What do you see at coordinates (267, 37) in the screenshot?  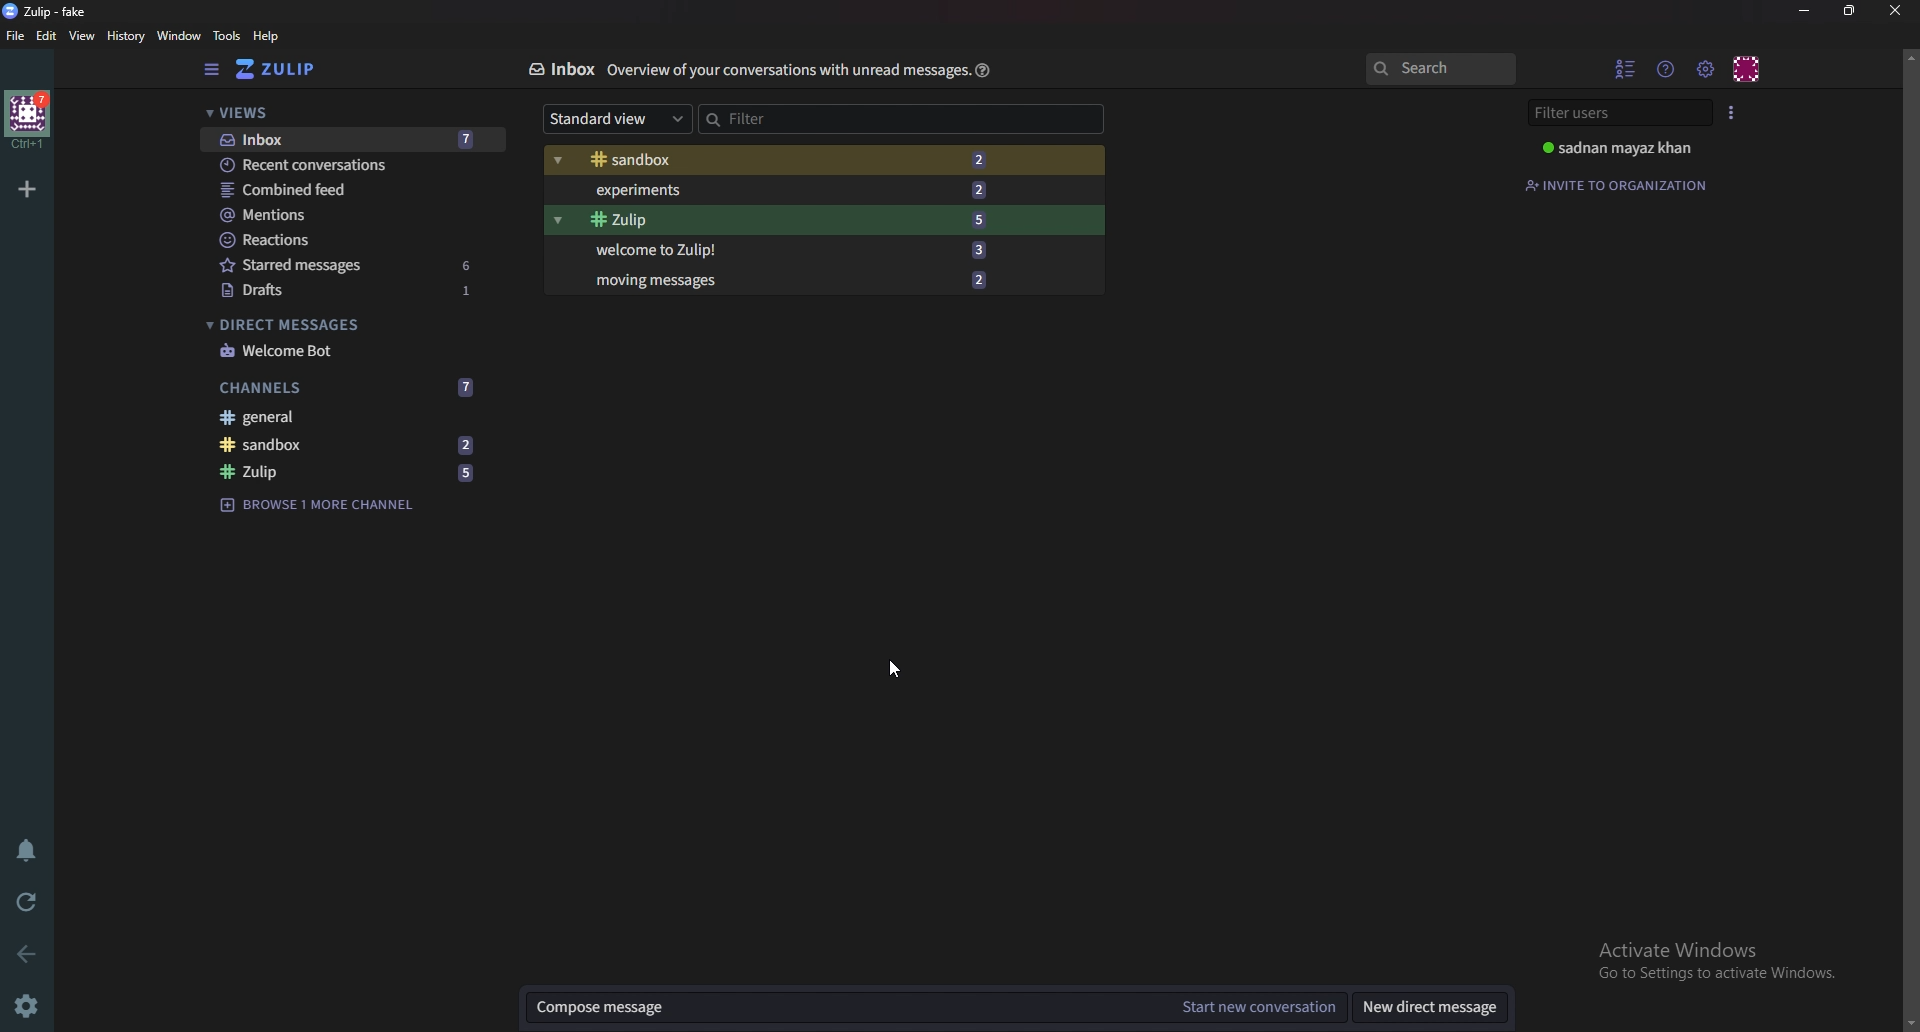 I see `help` at bounding box center [267, 37].